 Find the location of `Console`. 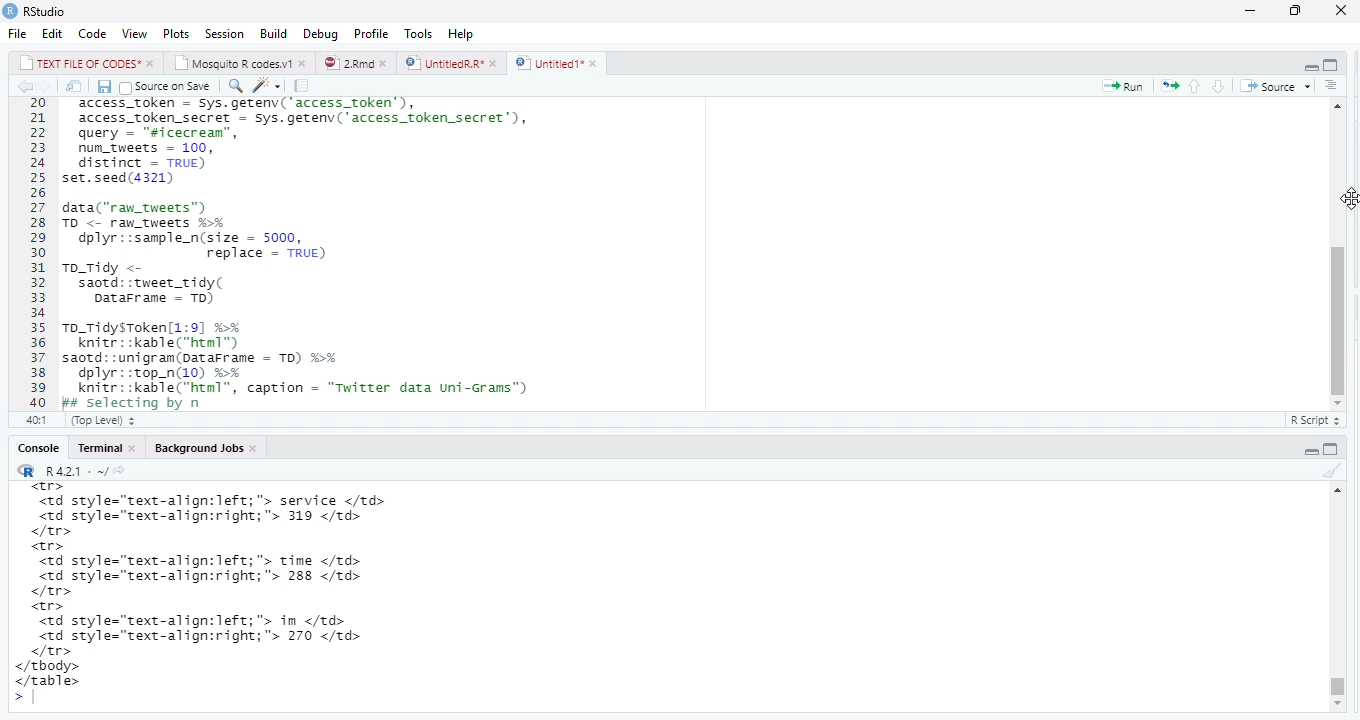

Console is located at coordinates (32, 447).